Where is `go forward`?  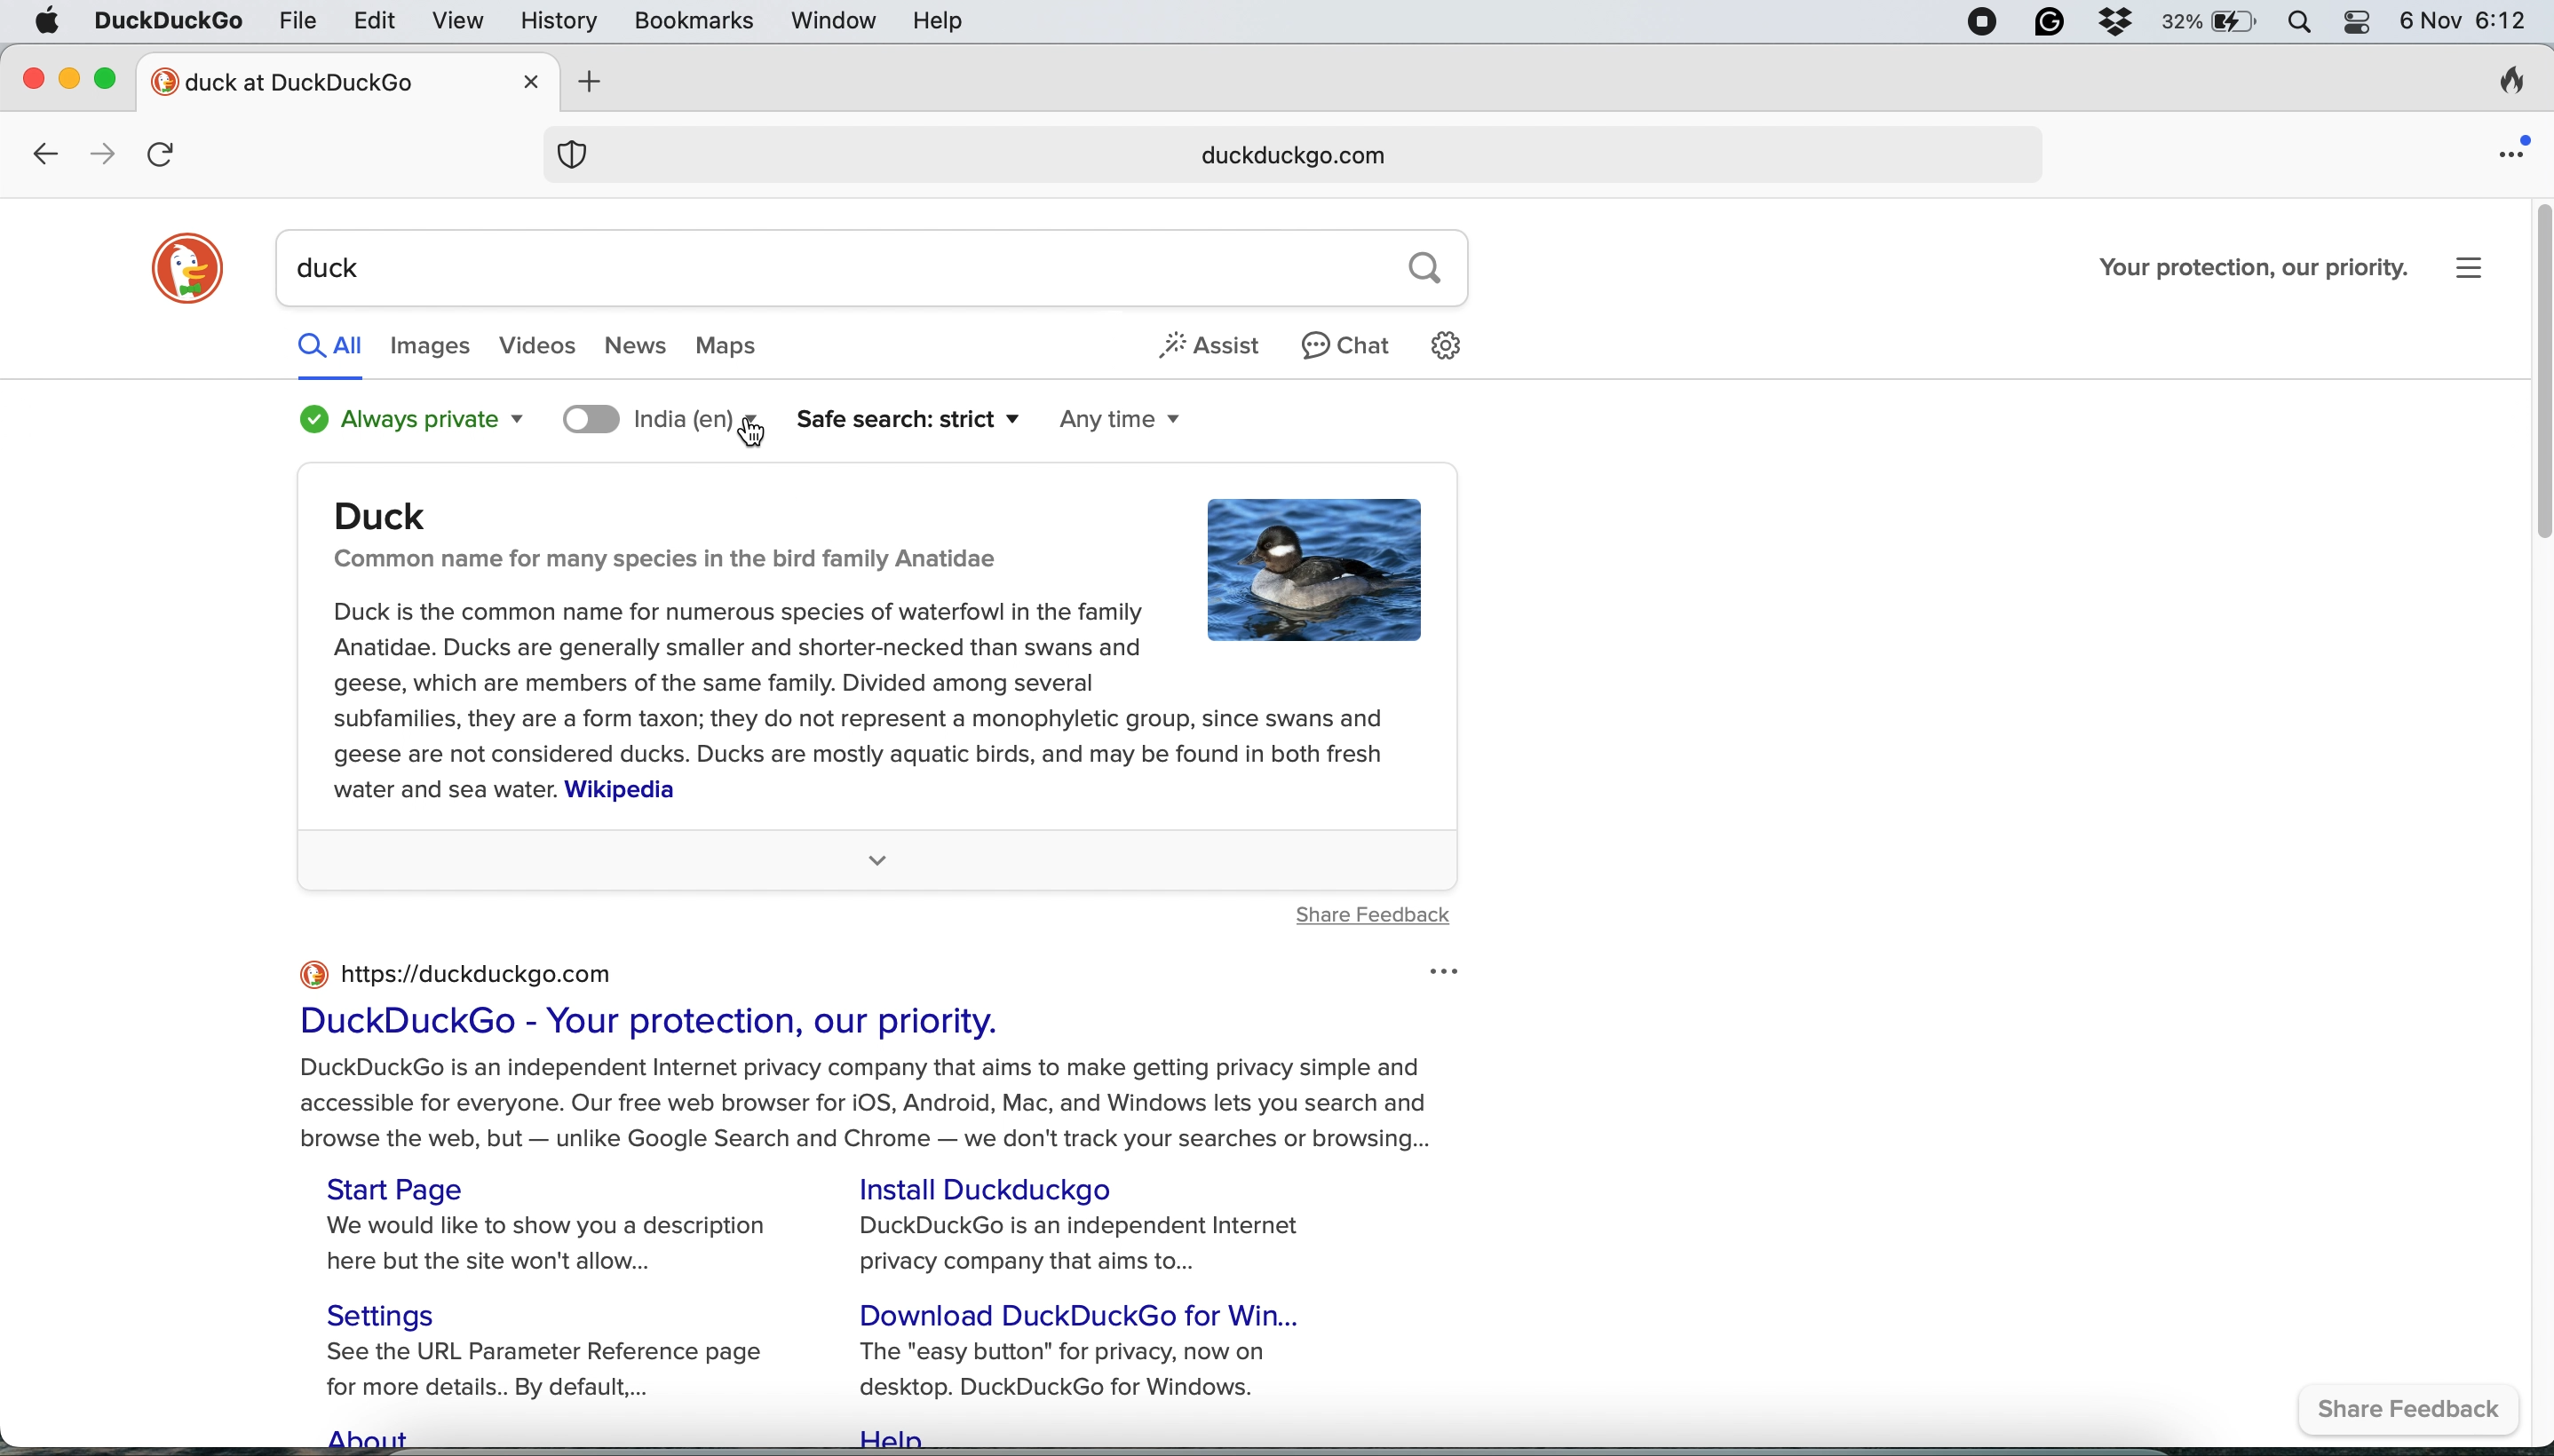
go forward is located at coordinates (96, 154).